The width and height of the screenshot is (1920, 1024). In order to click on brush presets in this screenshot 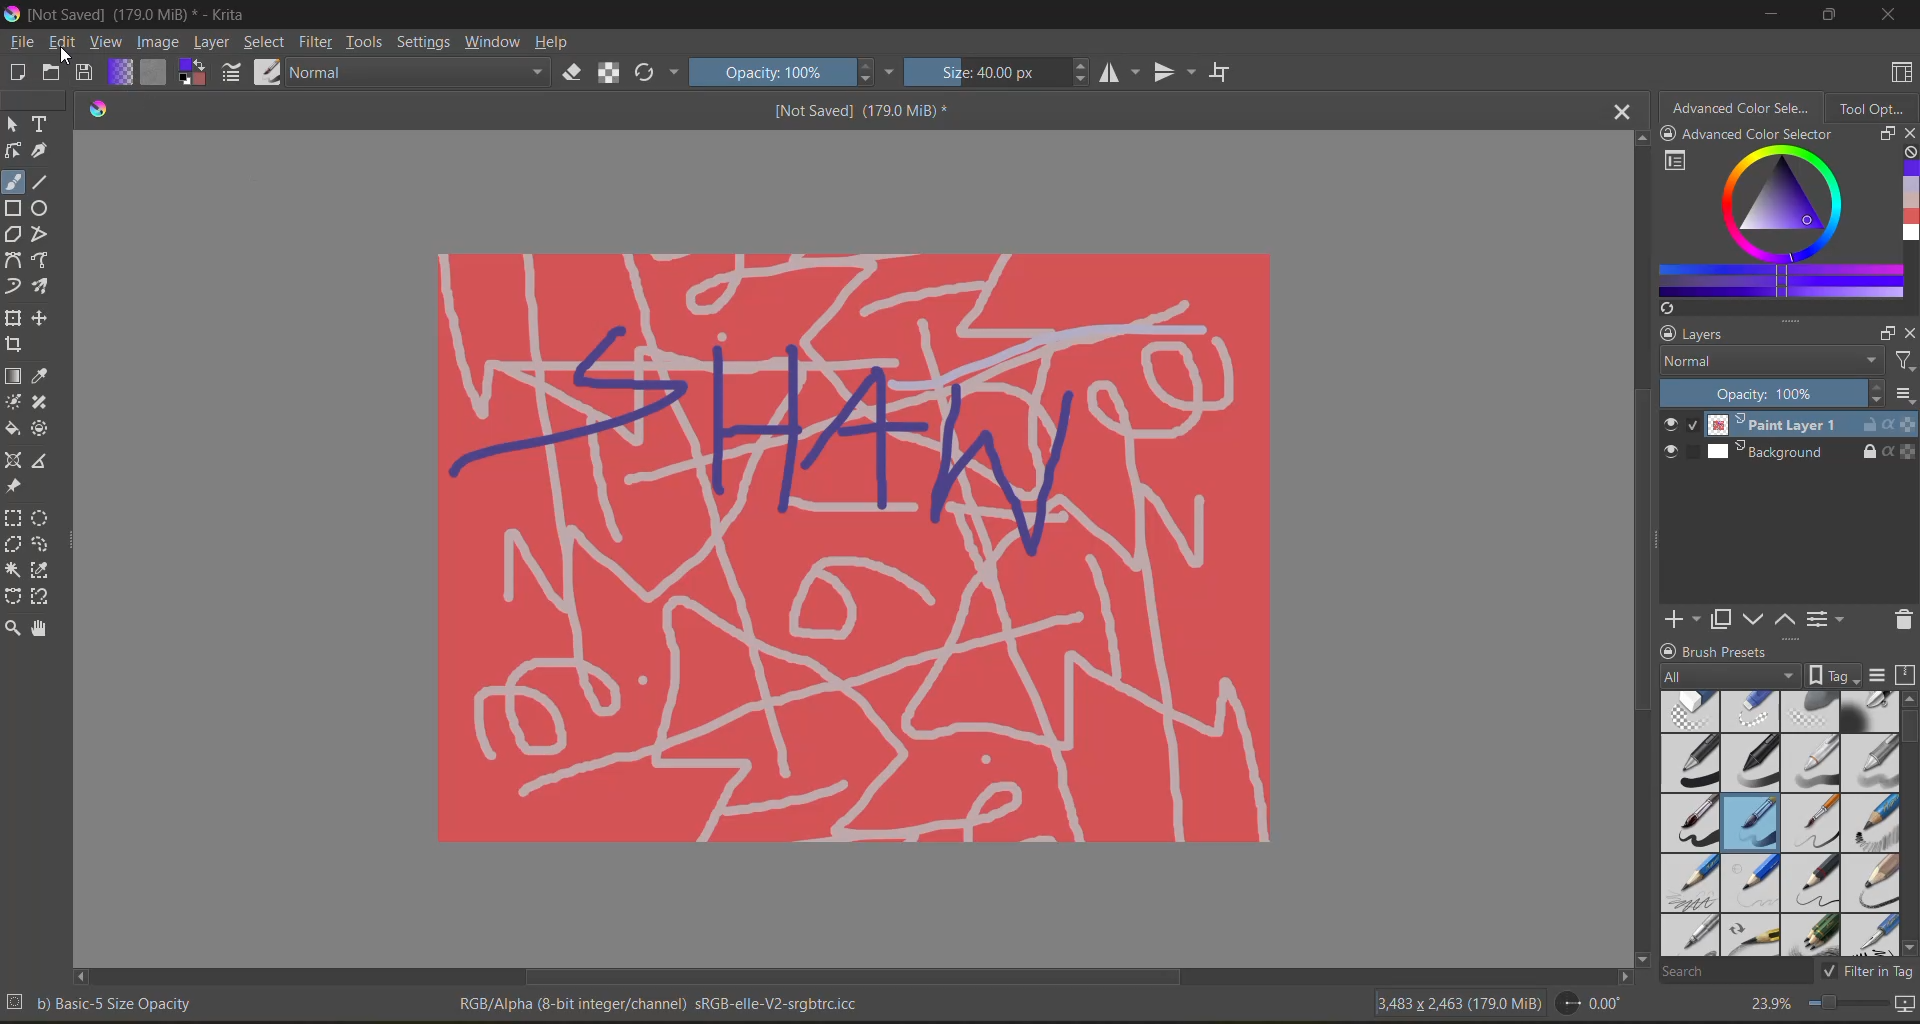, I will do `click(1733, 651)`.